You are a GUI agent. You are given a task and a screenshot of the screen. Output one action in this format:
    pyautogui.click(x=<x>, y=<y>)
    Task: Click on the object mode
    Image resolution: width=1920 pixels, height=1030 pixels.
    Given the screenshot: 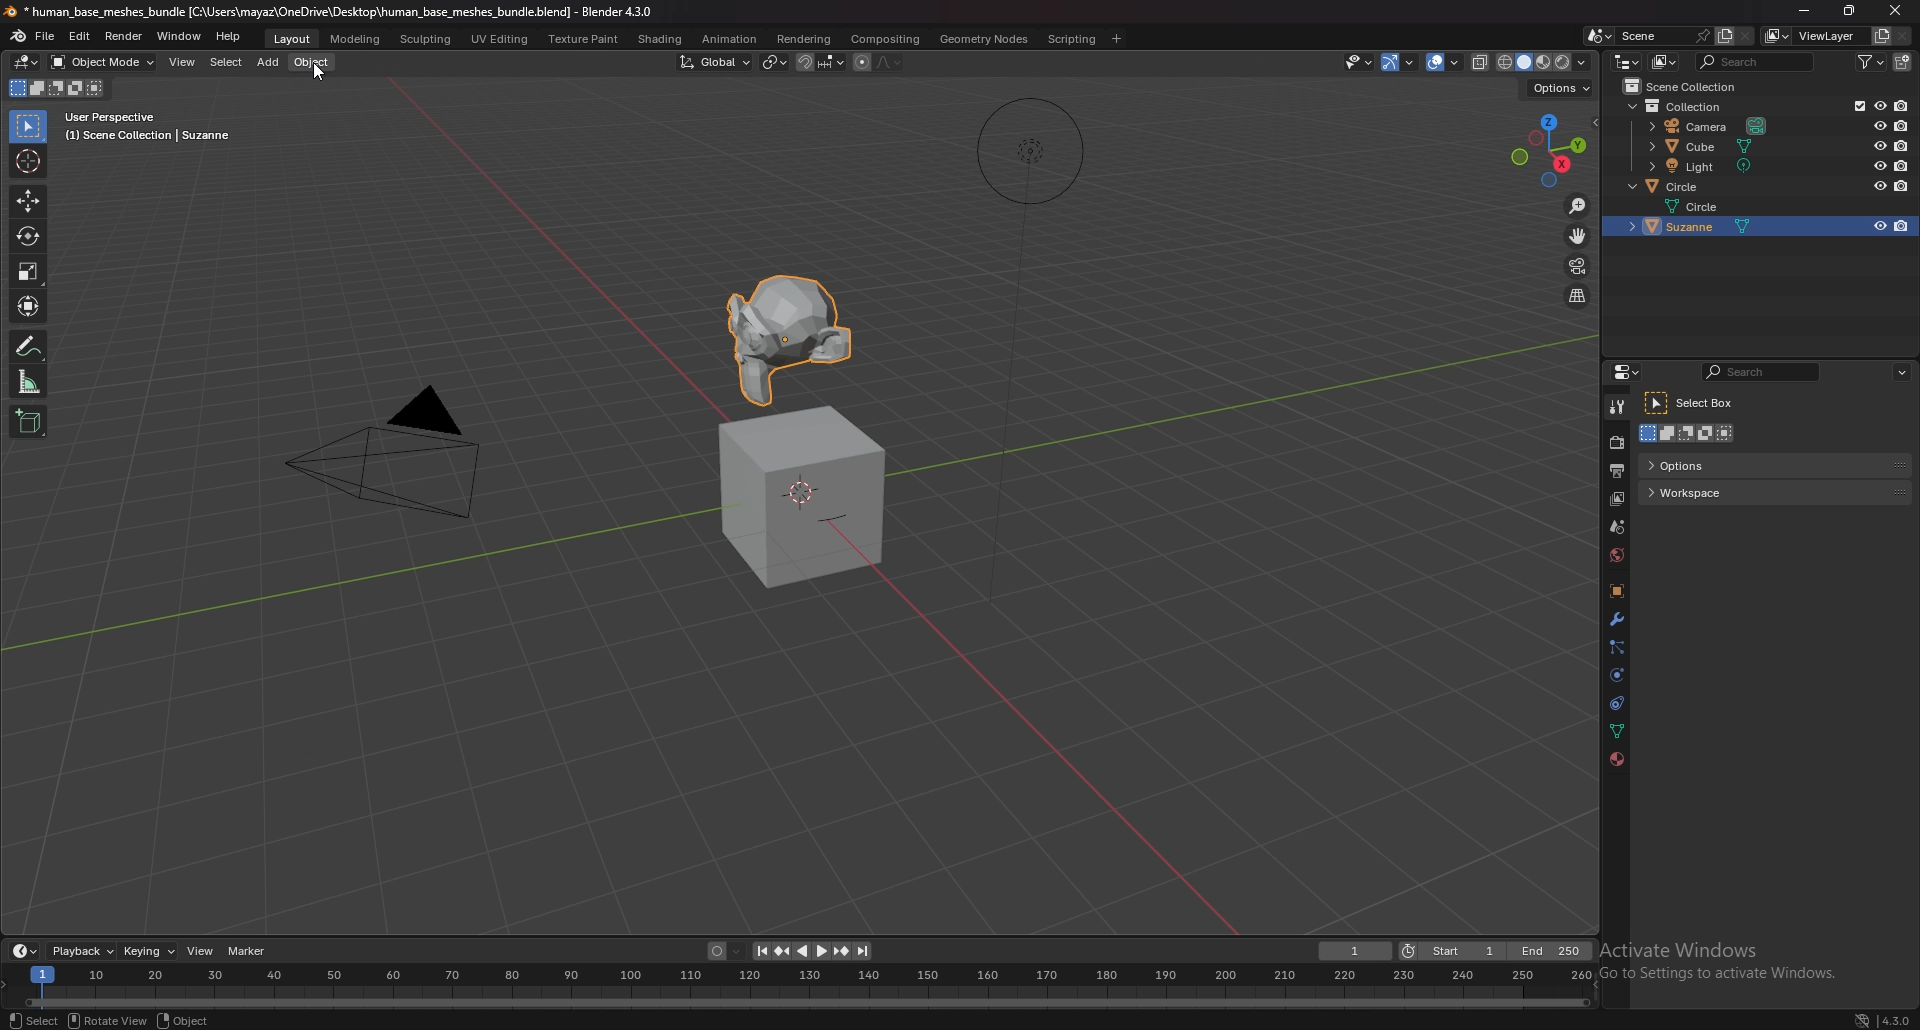 What is the action you would take?
    pyautogui.click(x=103, y=62)
    